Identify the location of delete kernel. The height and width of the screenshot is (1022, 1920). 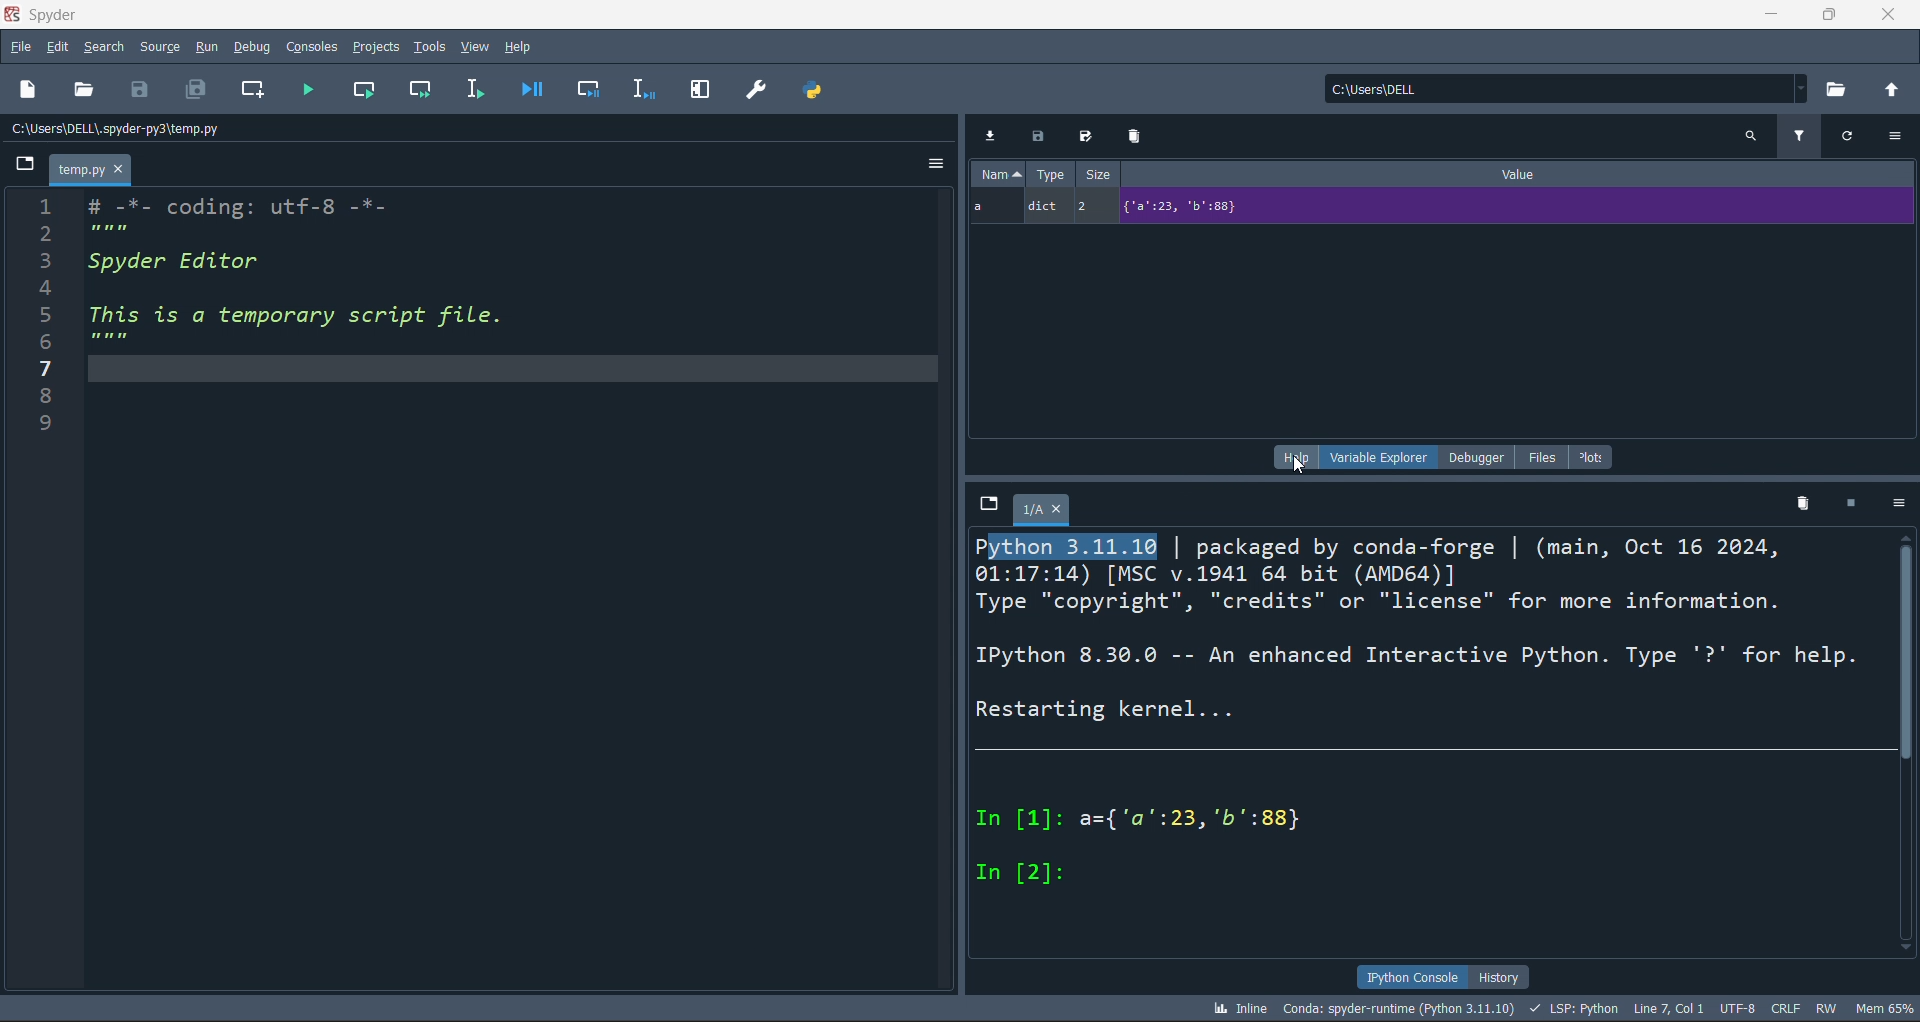
(1805, 504).